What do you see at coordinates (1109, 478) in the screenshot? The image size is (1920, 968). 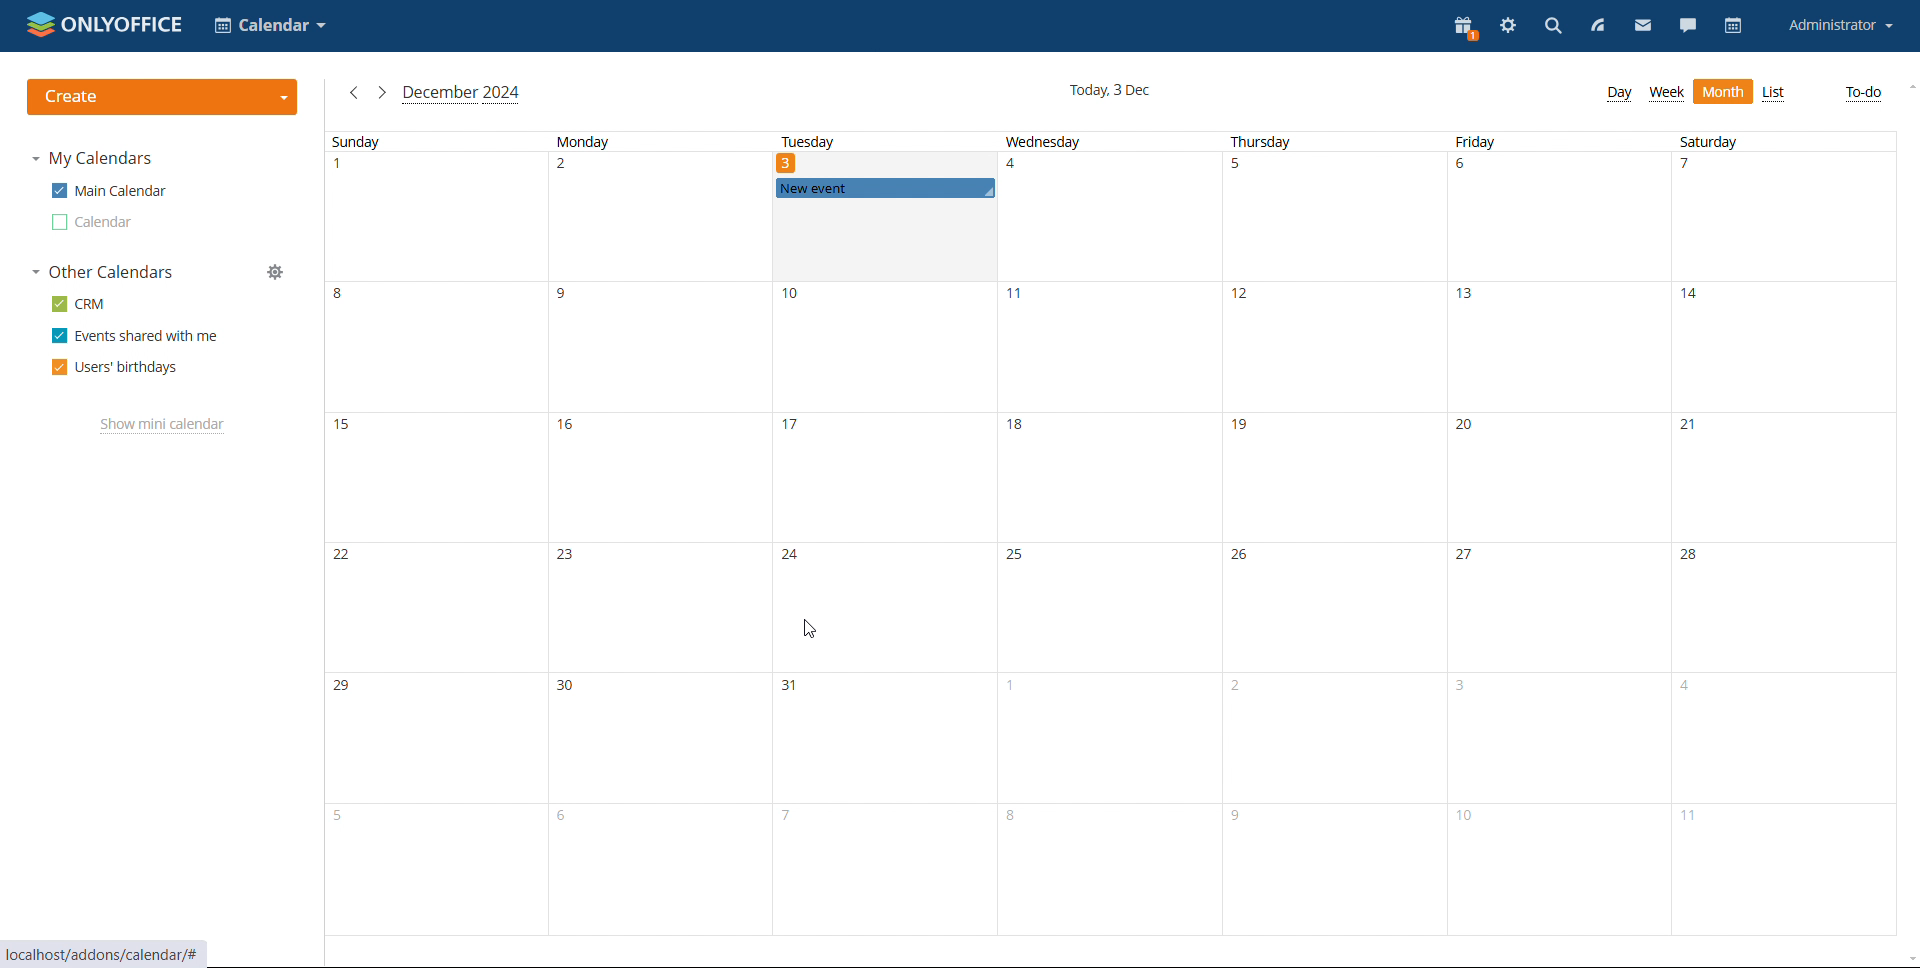 I see `date` at bounding box center [1109, 478].